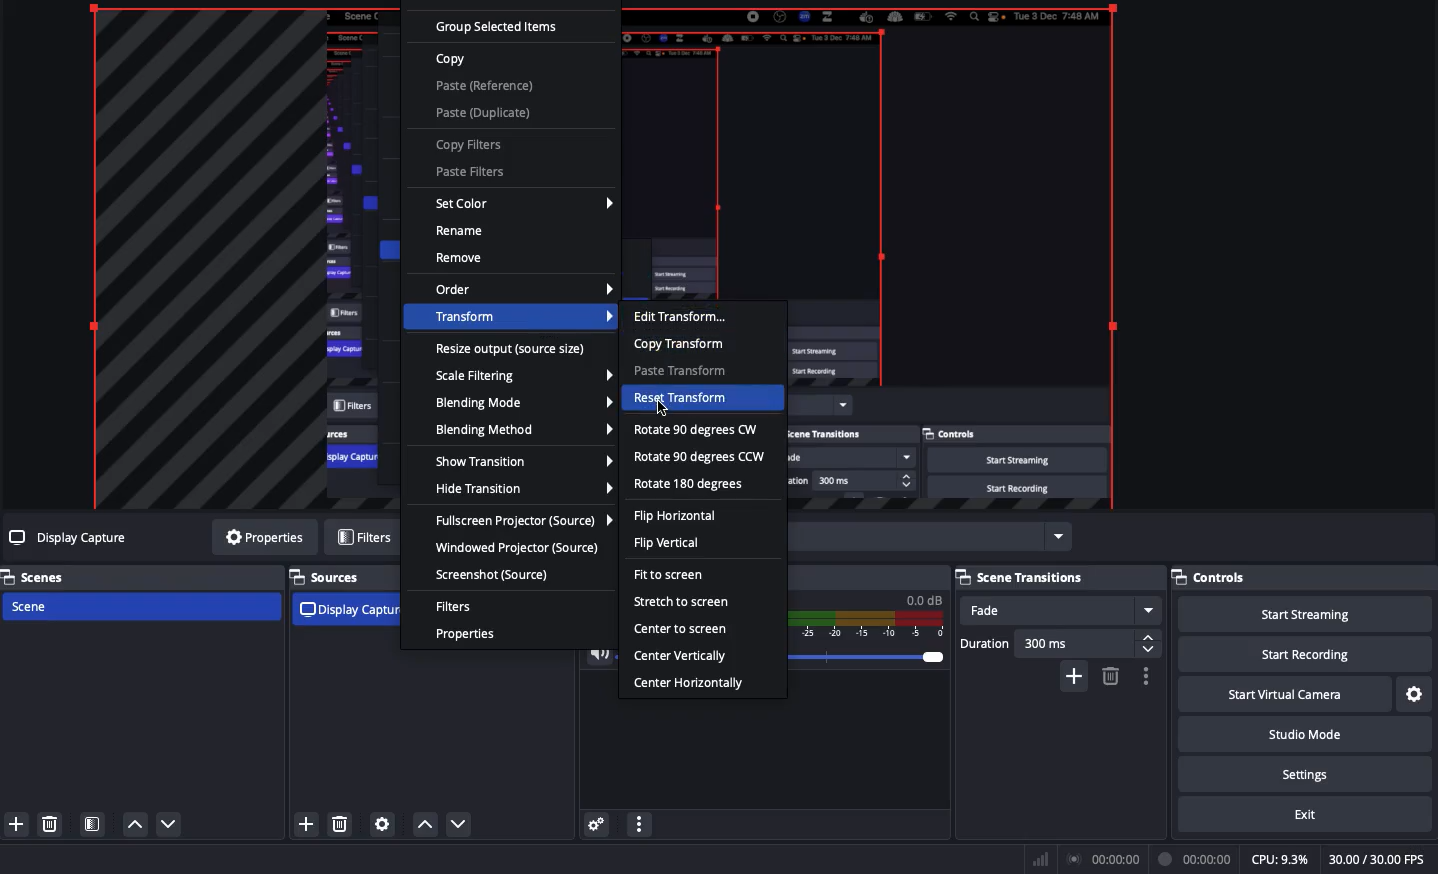 The width and height of the screenshot is (1438, 874). What do you see at coordinates (323, 576) in the screenshot?
I see `Sources` at bounding box center [323, 576].